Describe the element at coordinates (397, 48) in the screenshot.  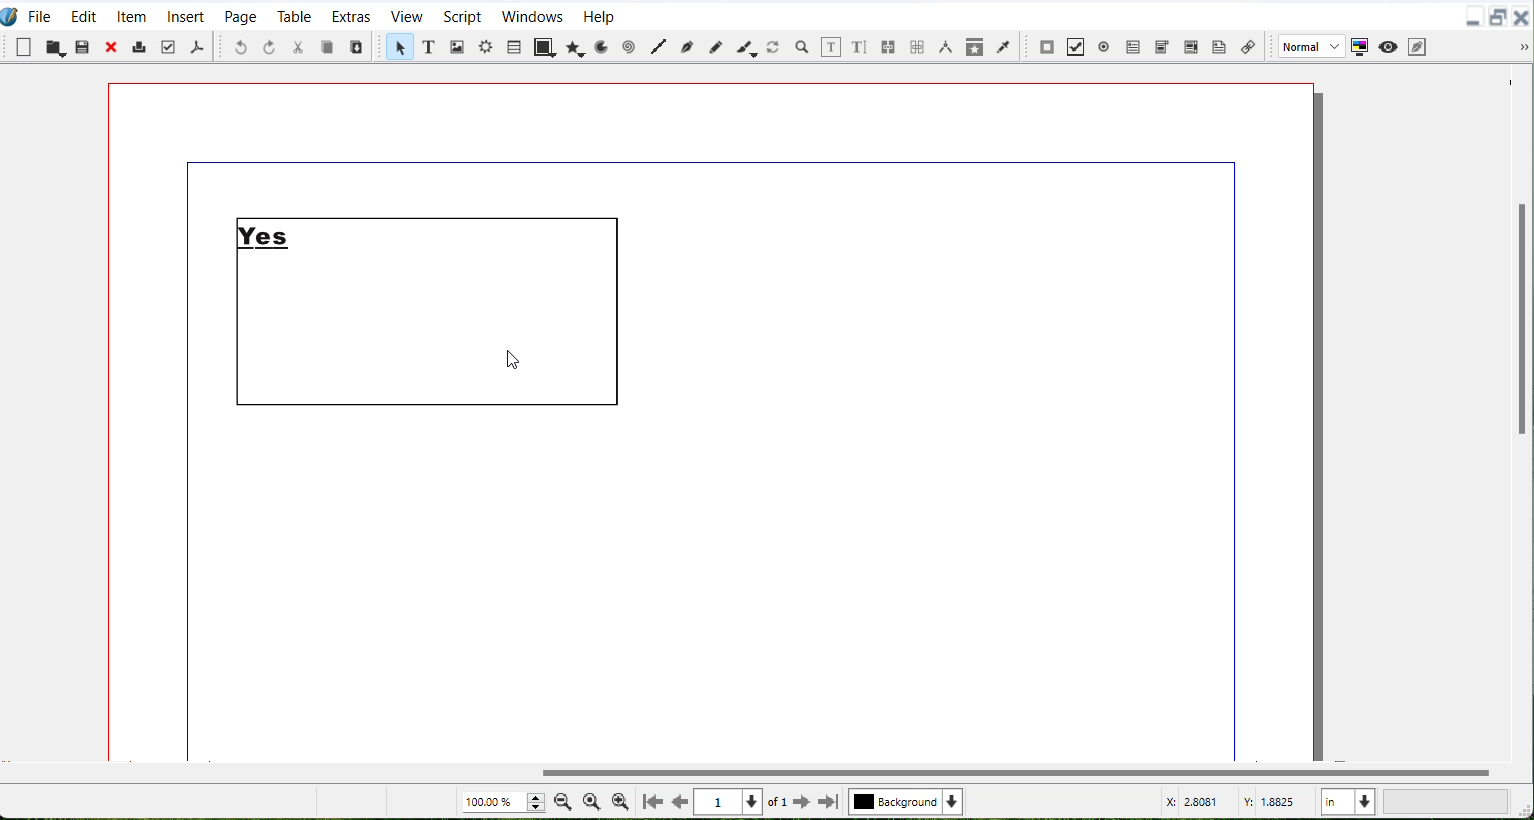
I see `Select Item` at that location.